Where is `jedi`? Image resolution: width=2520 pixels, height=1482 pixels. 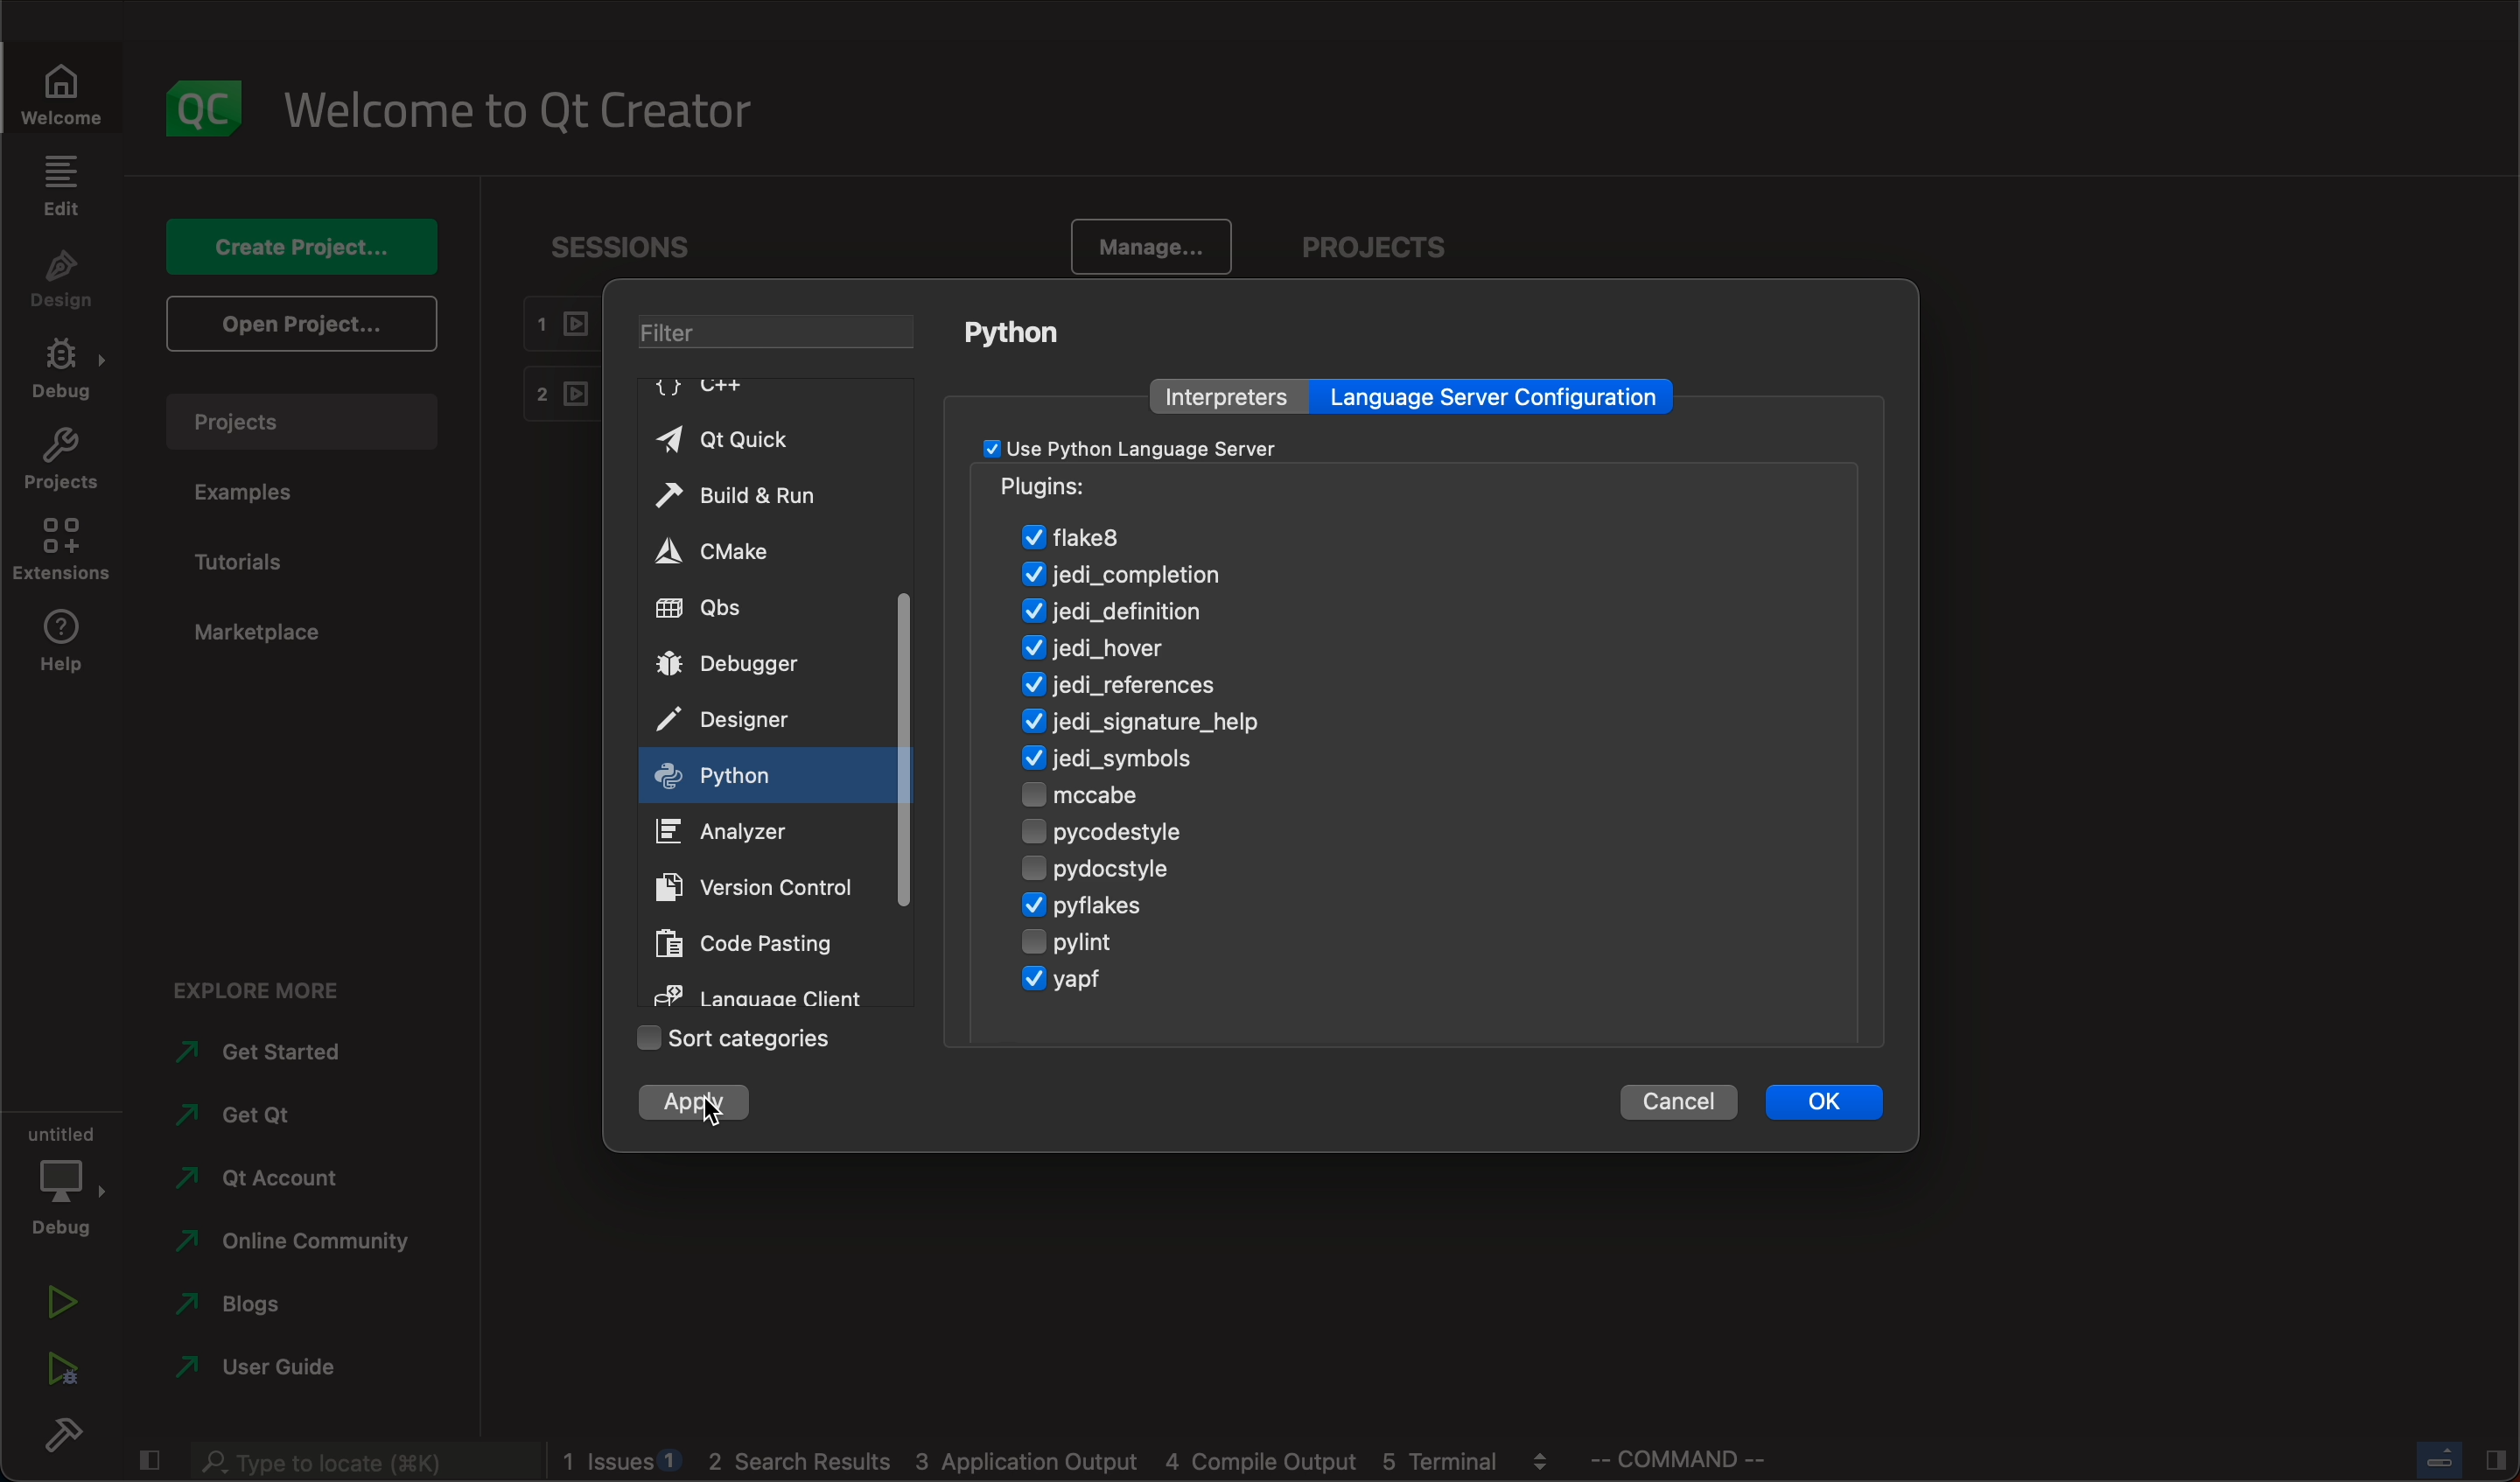 jedi is located at coordinates (1166, 573).